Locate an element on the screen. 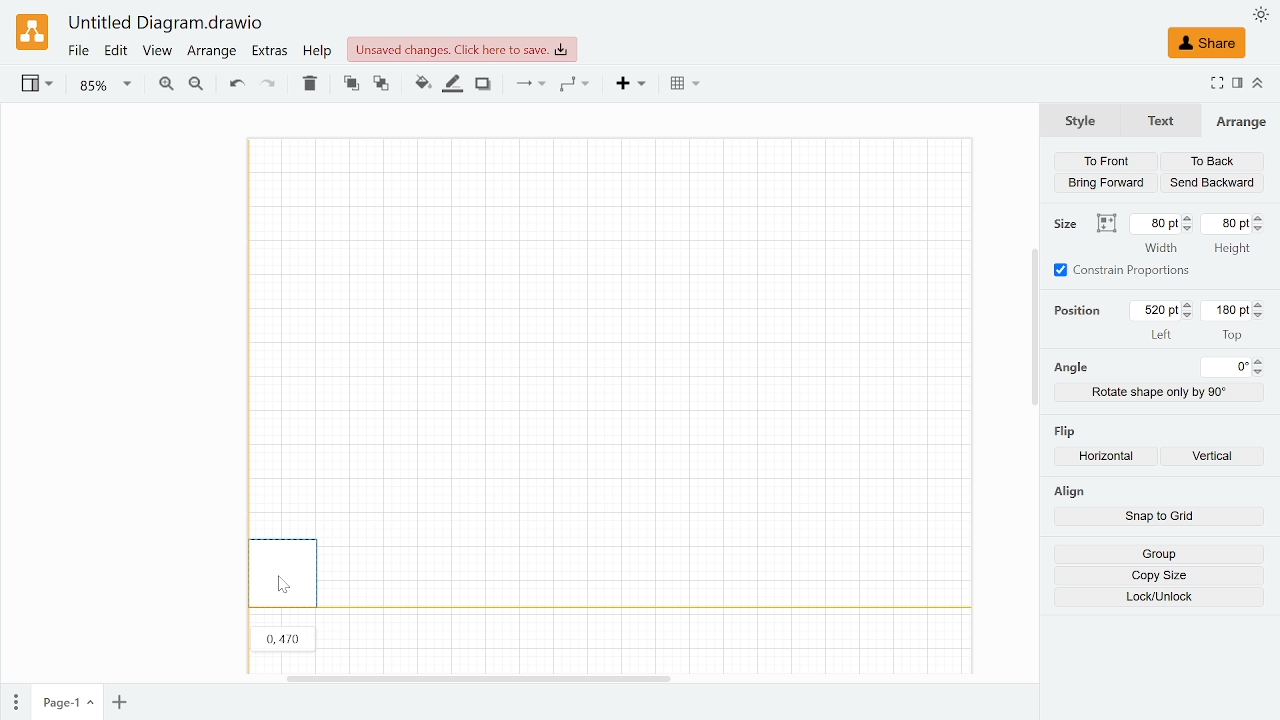 Image resolution: width=1280 pixels, height=720 pixels. Increase left is located at coordinates (1190, 305).